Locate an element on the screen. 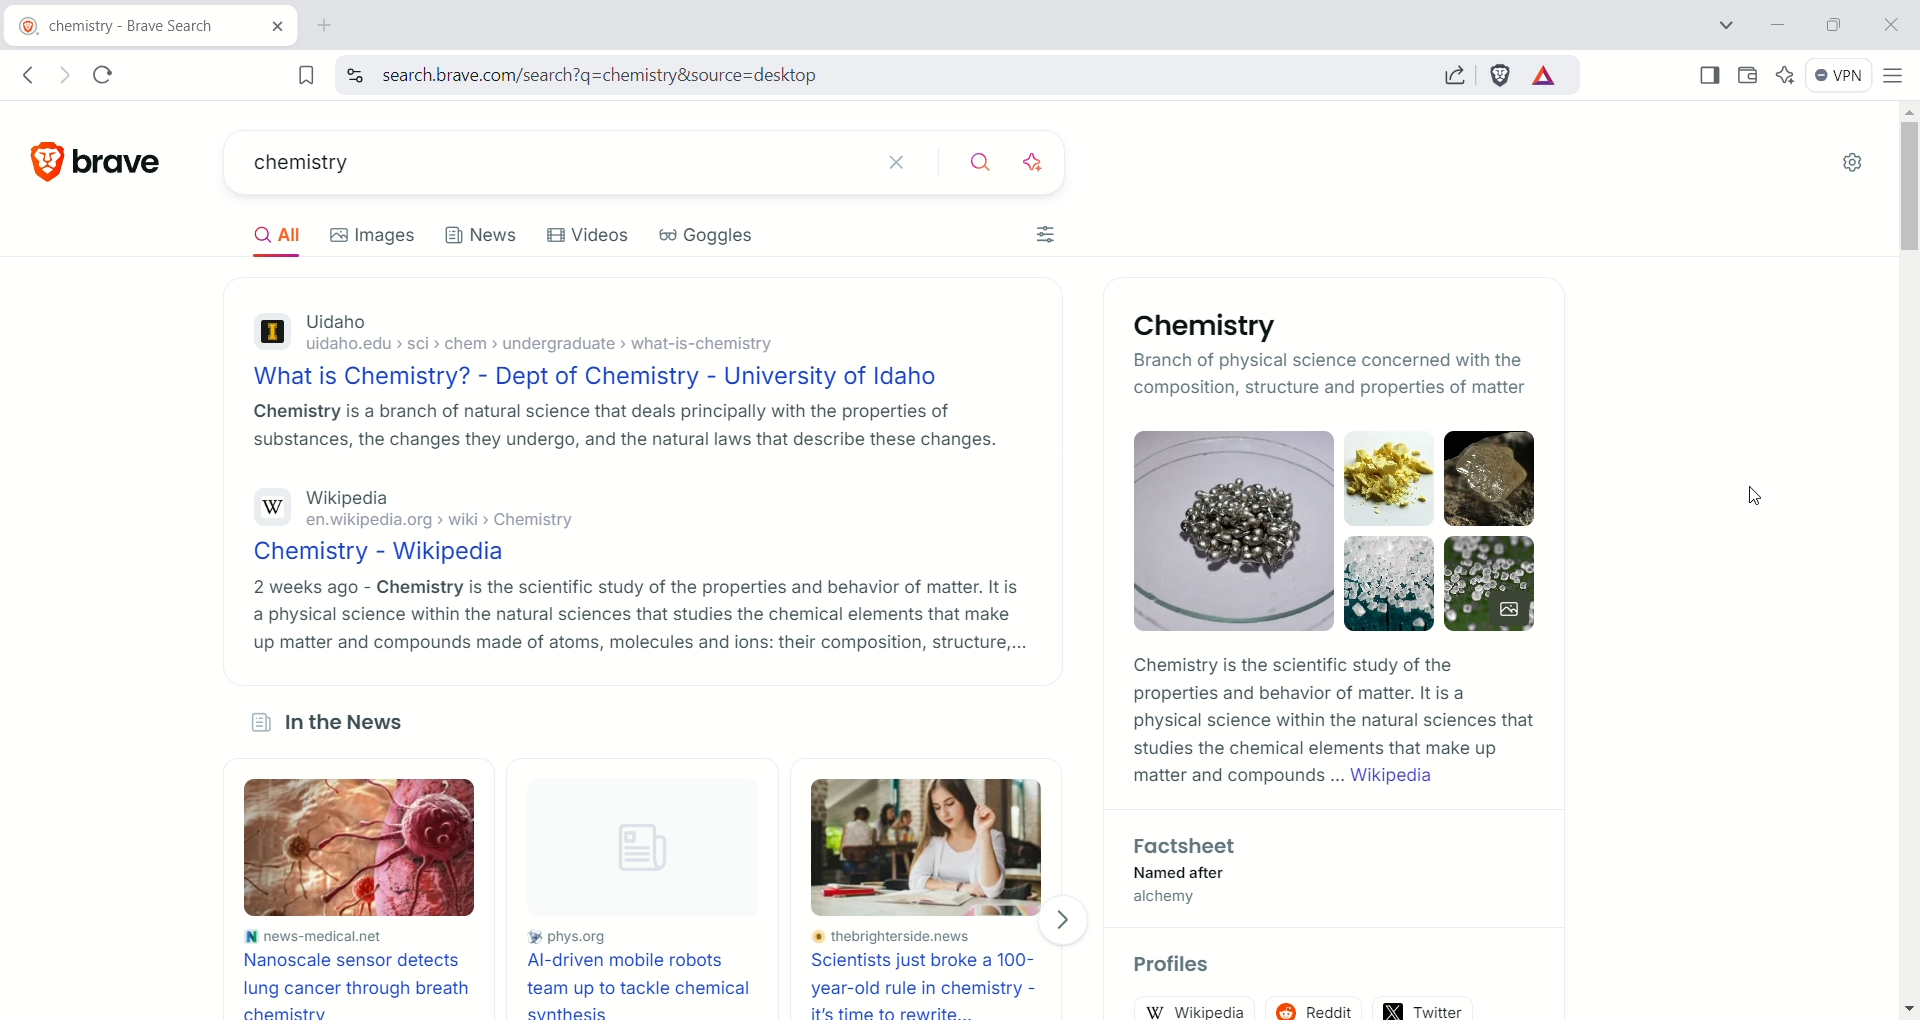 The width and height of the screenshot is (1920, 1020). wikipedia is located at coordinates (1202, 1009).